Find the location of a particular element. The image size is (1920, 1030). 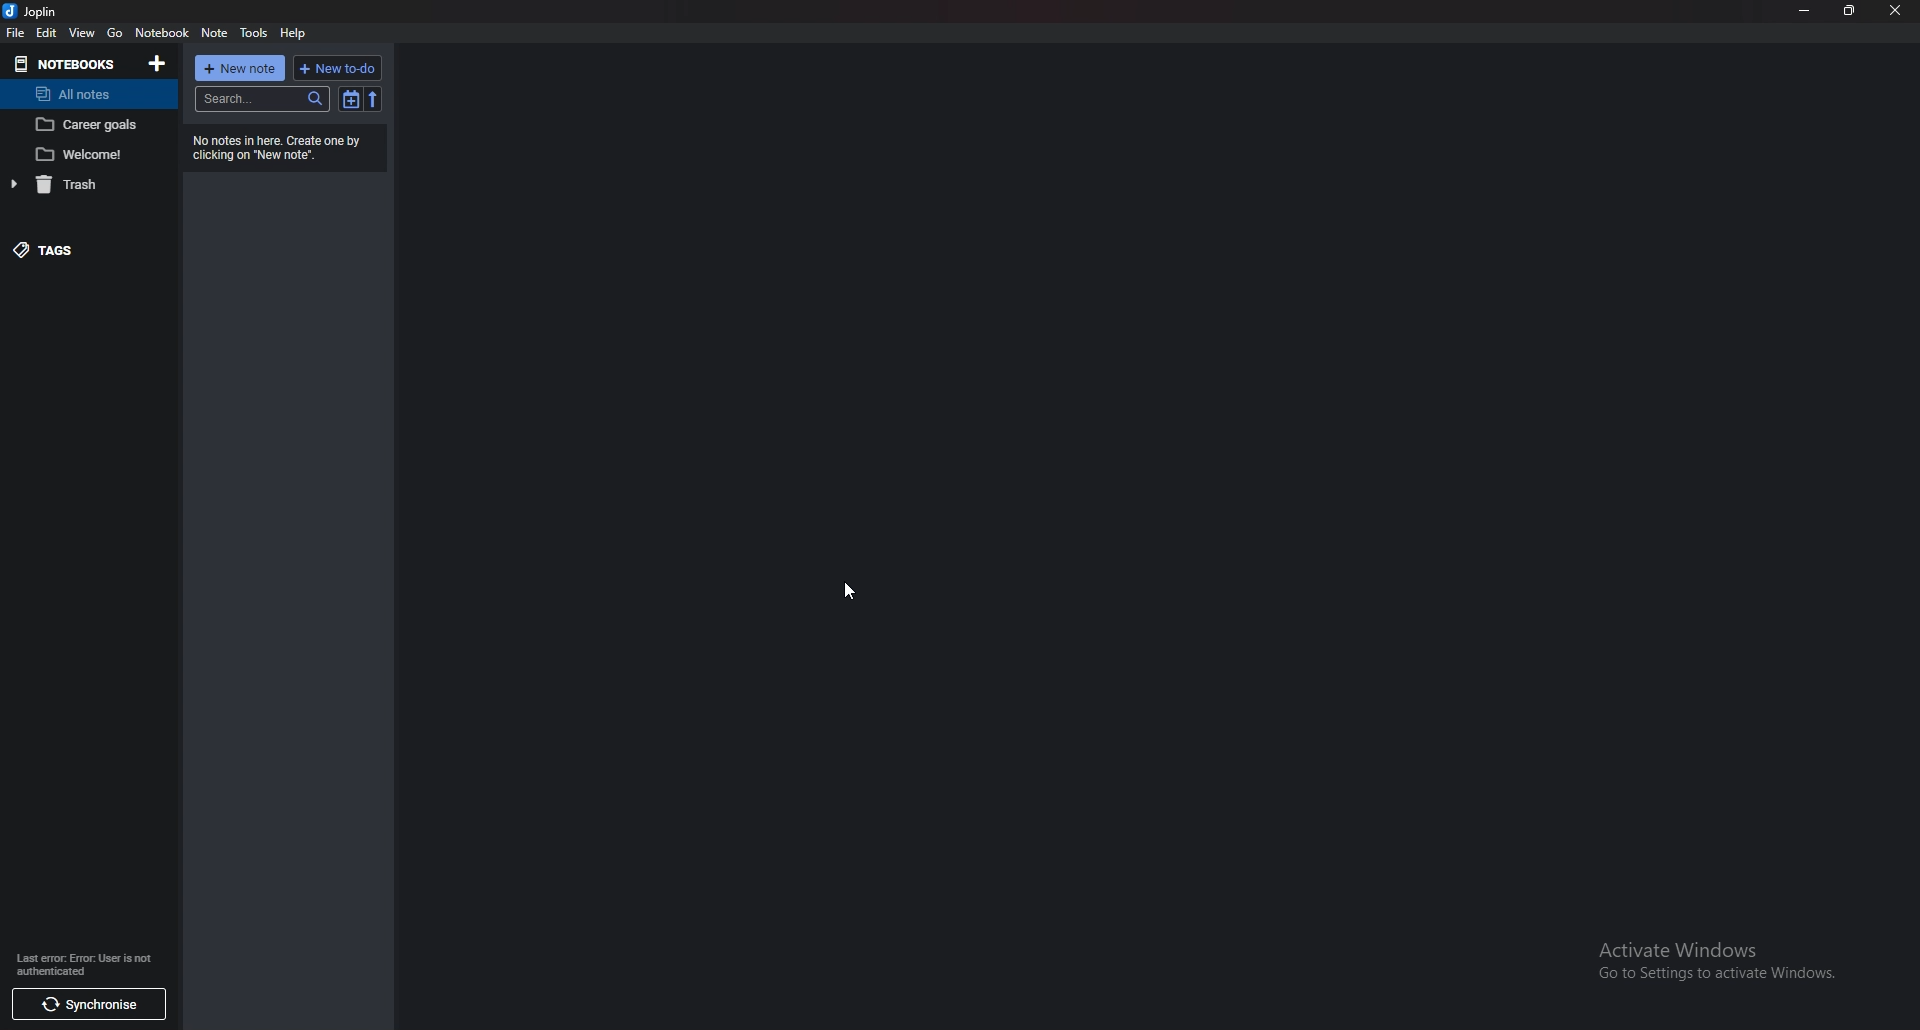

new note is located at coordinates (241, 68).